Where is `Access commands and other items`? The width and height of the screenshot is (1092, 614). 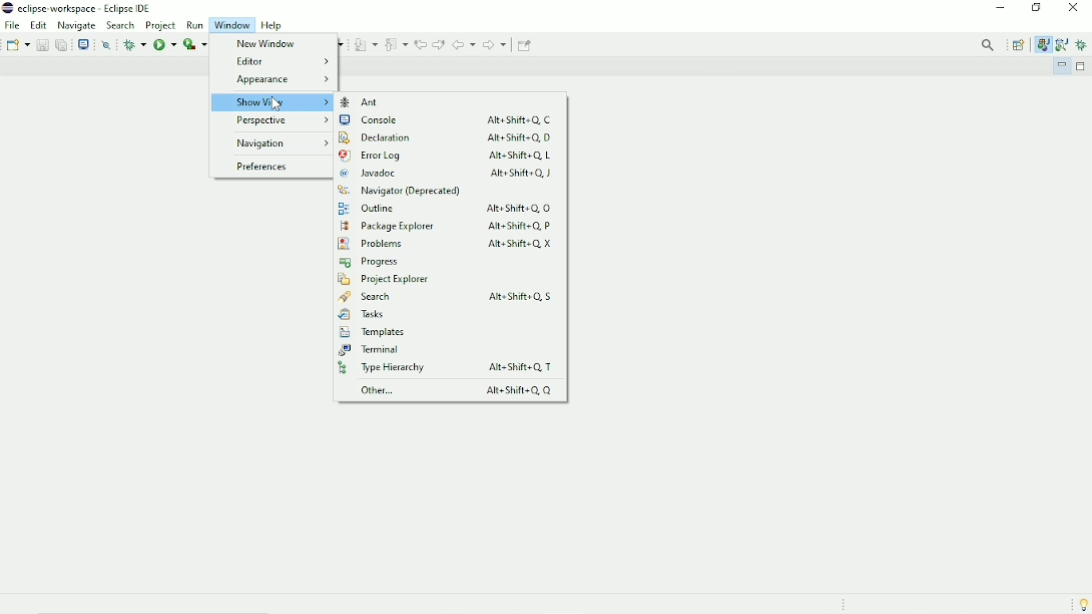
Access commands and other items is located at coordinates (989, 44).